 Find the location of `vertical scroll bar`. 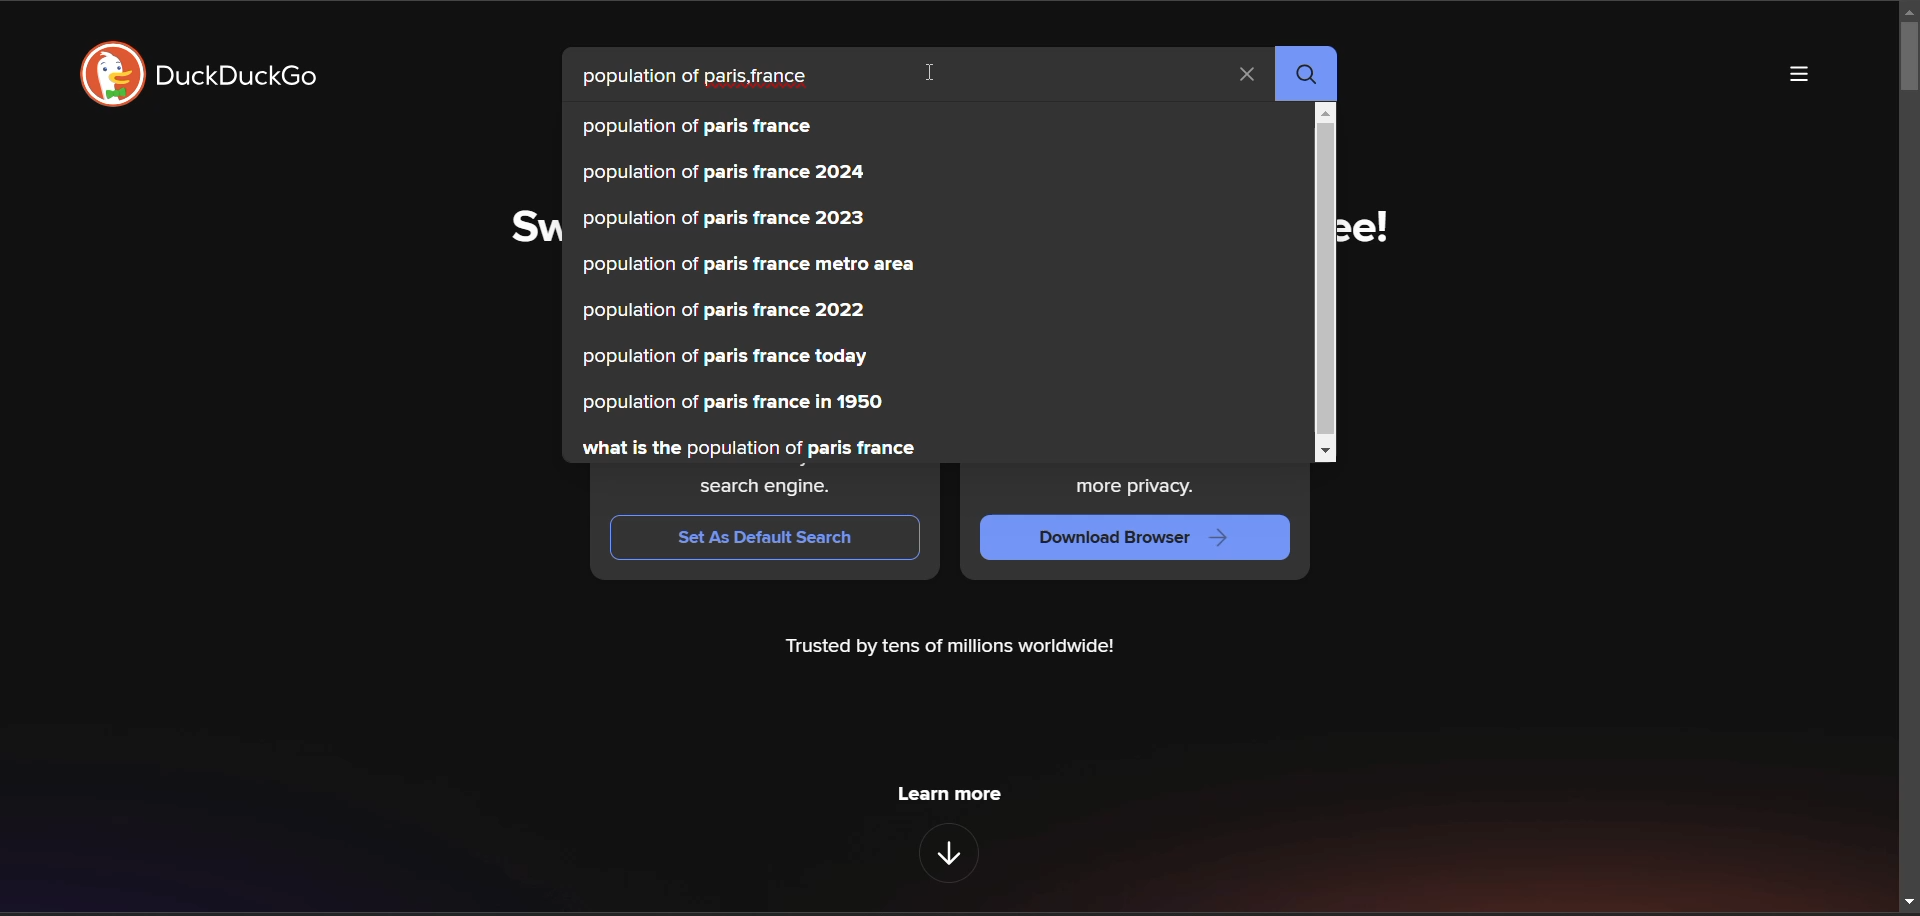

vertical scroll bar is located at coordinates (1327, 282).